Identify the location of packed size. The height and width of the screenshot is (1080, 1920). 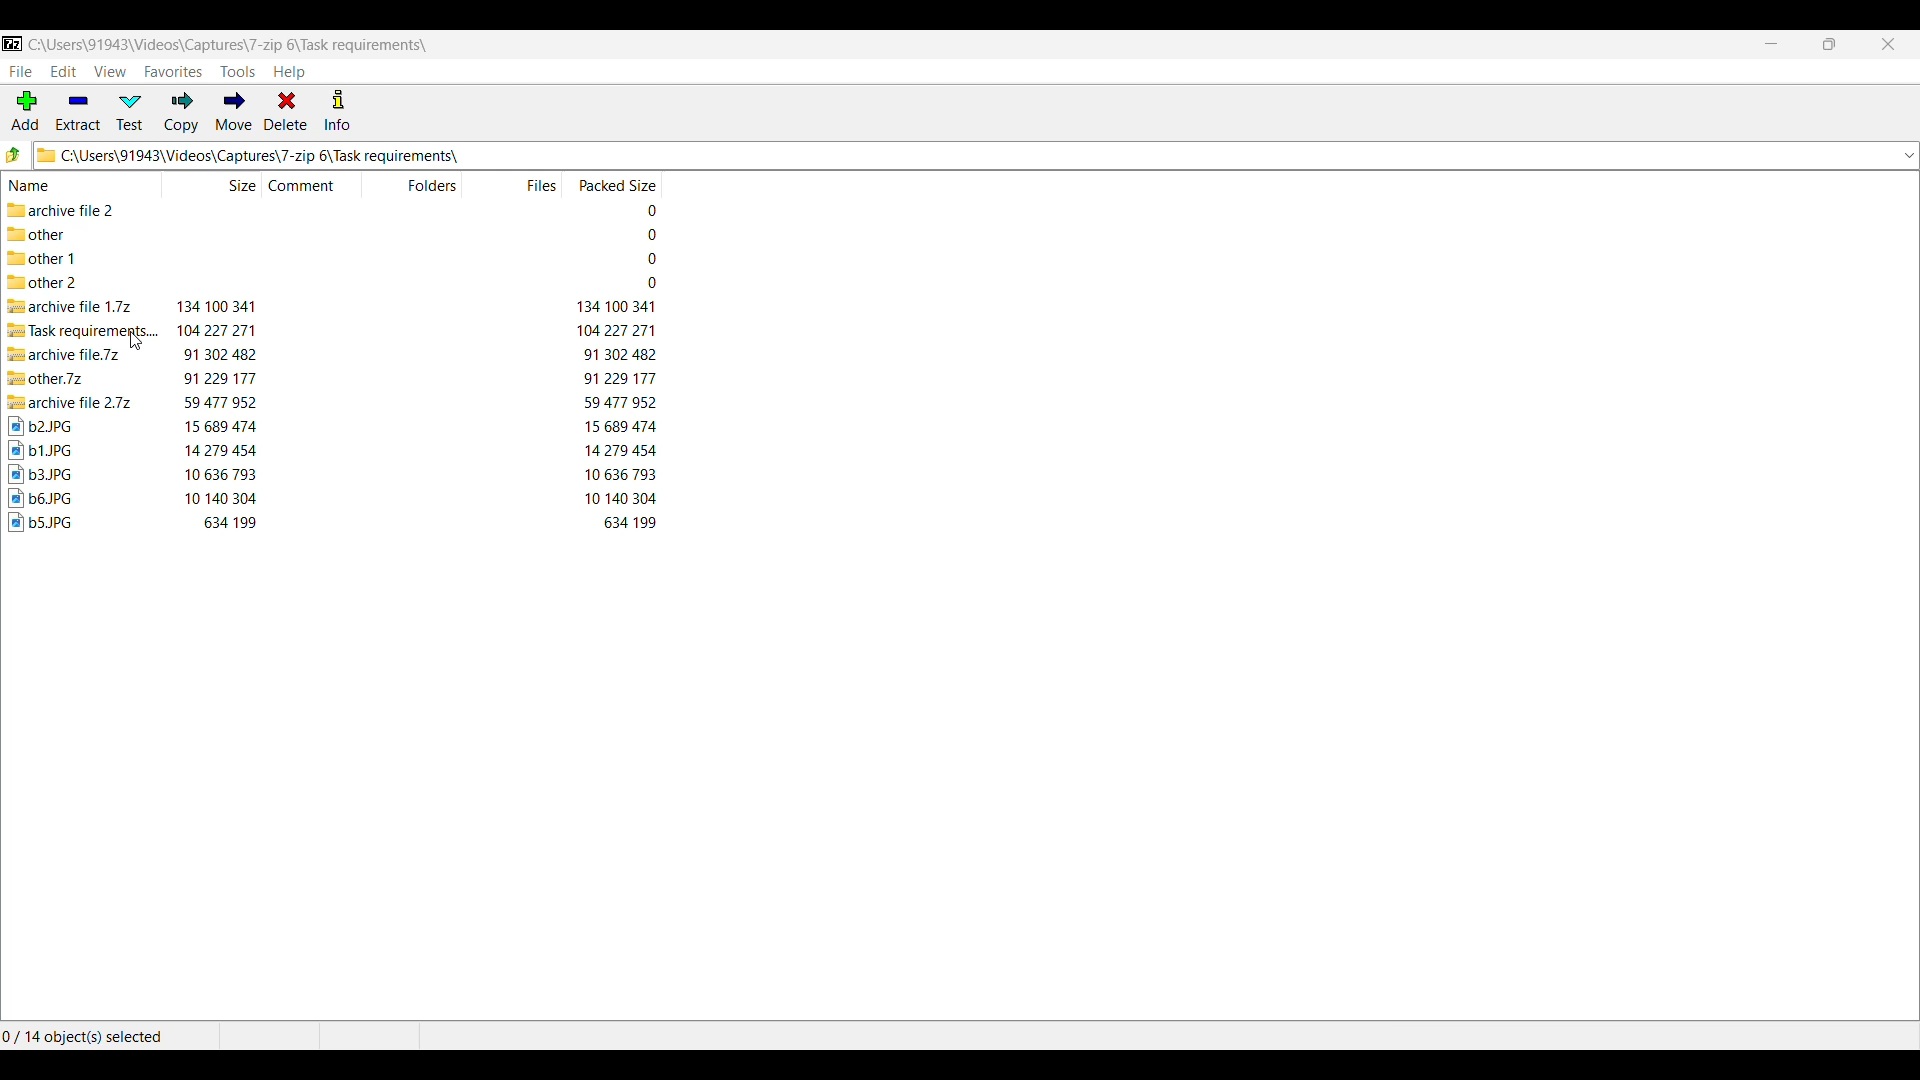
(613, 498).